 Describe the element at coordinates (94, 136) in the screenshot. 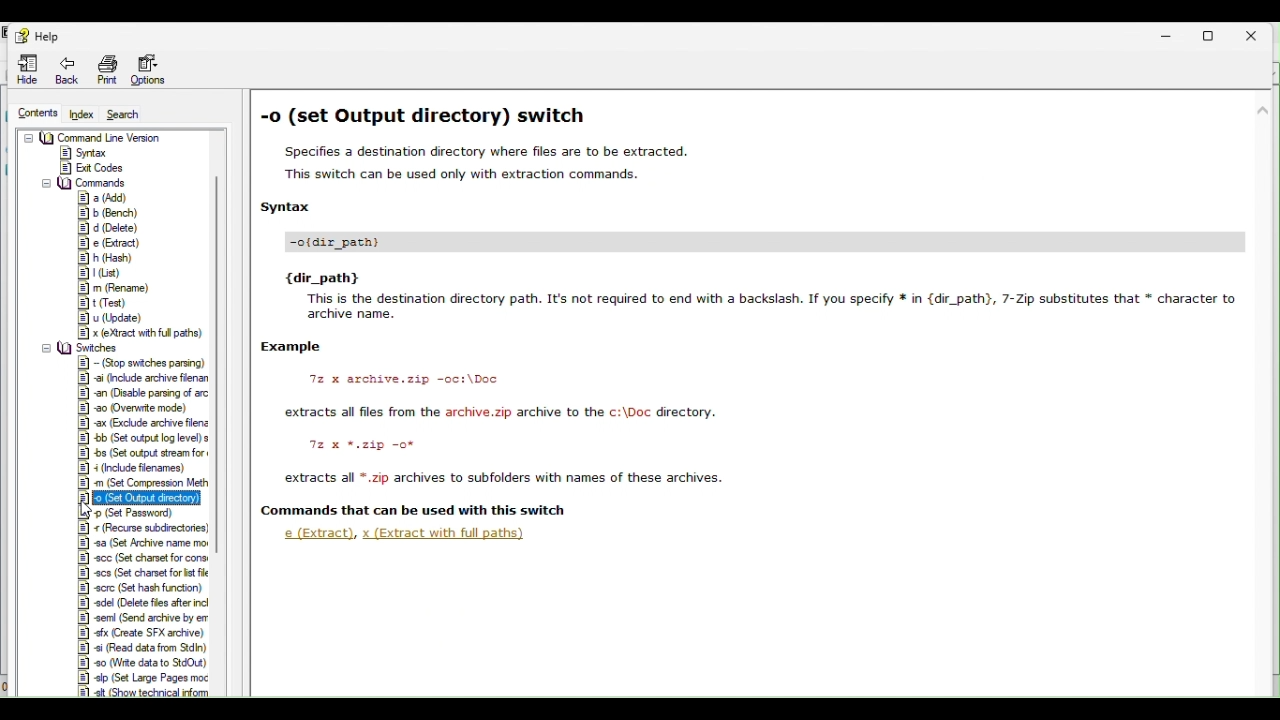

I see `7 zip start page` at that location.